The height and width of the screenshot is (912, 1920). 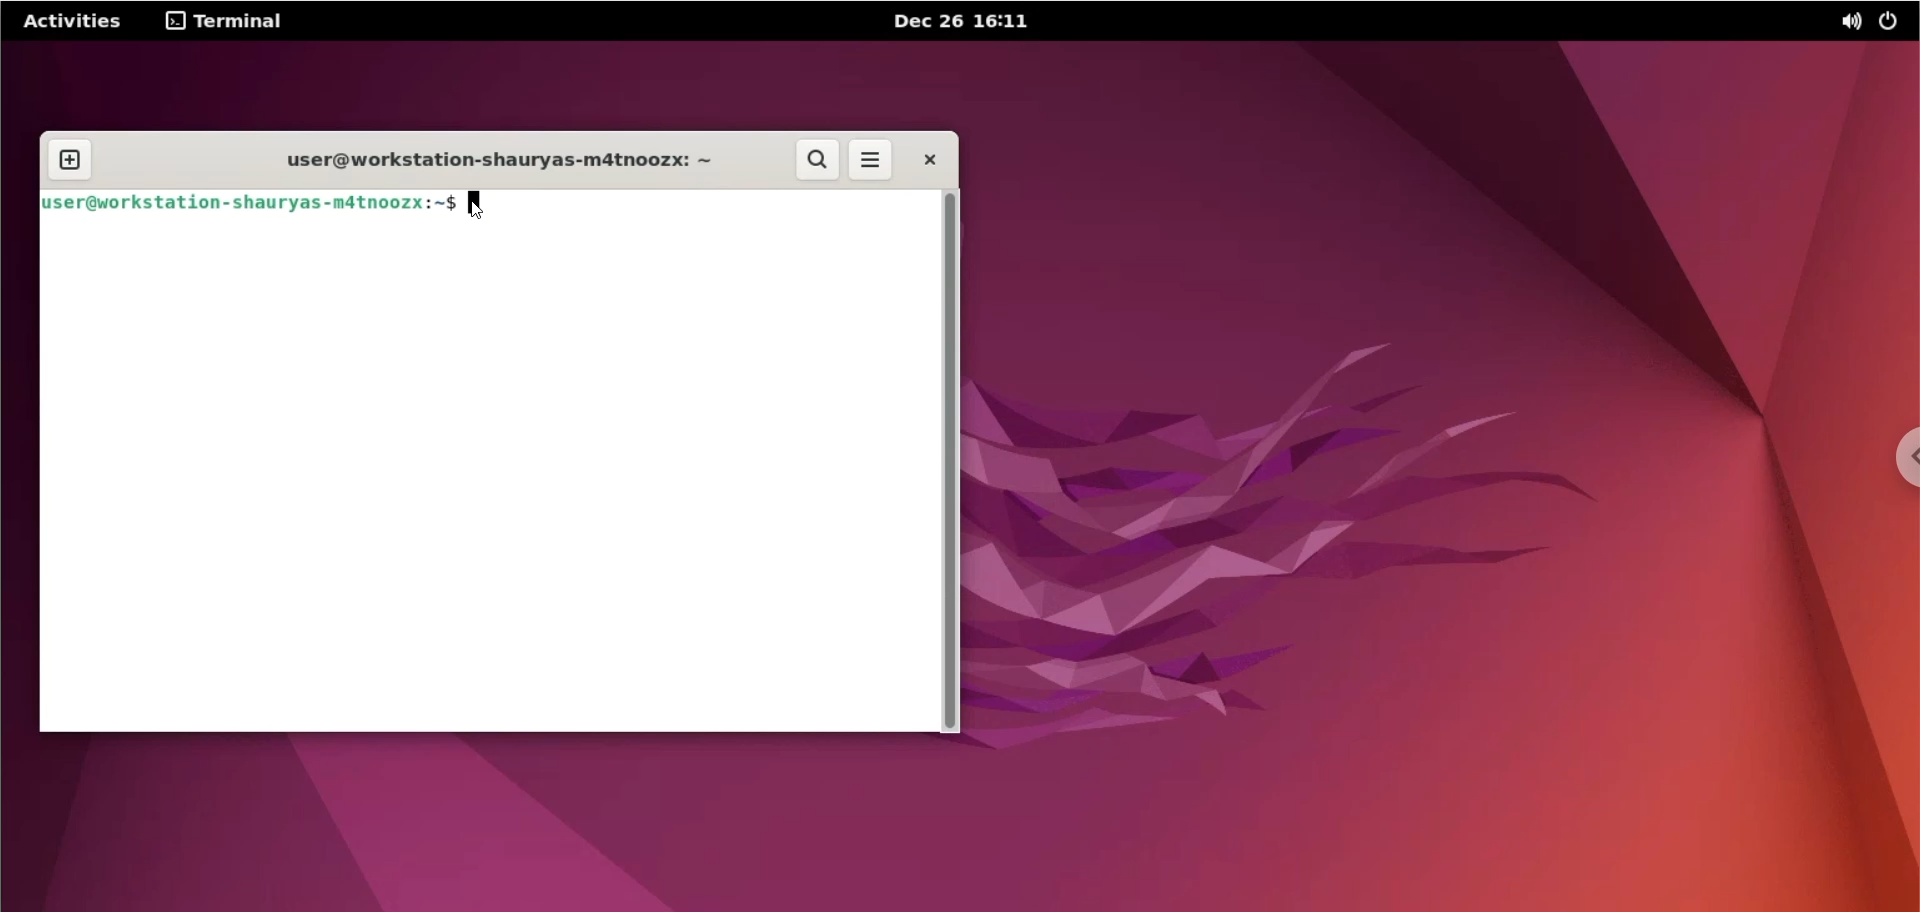 What do you see at coordinates (869, 160) in the screenshot?
I see `menu` at bounding box center [869, 160].